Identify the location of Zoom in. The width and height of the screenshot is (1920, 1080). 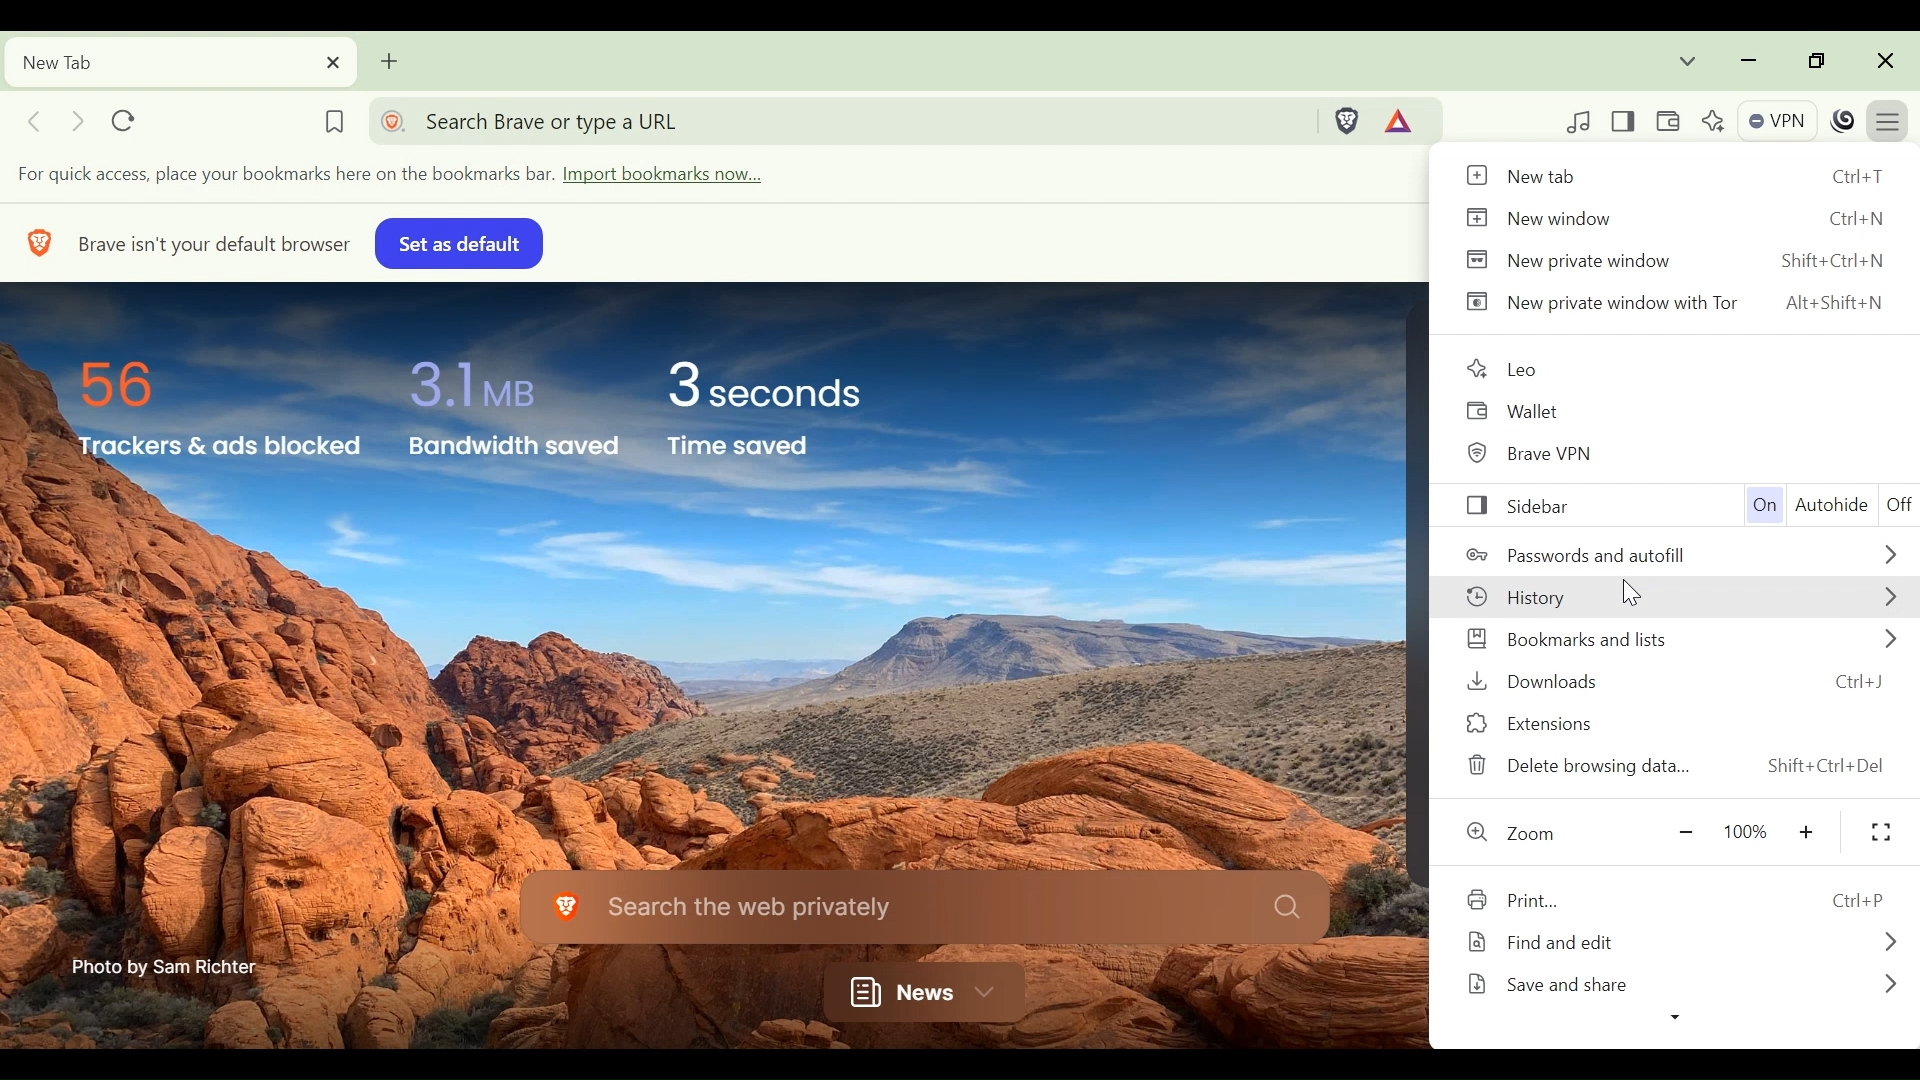
(1810, 832).